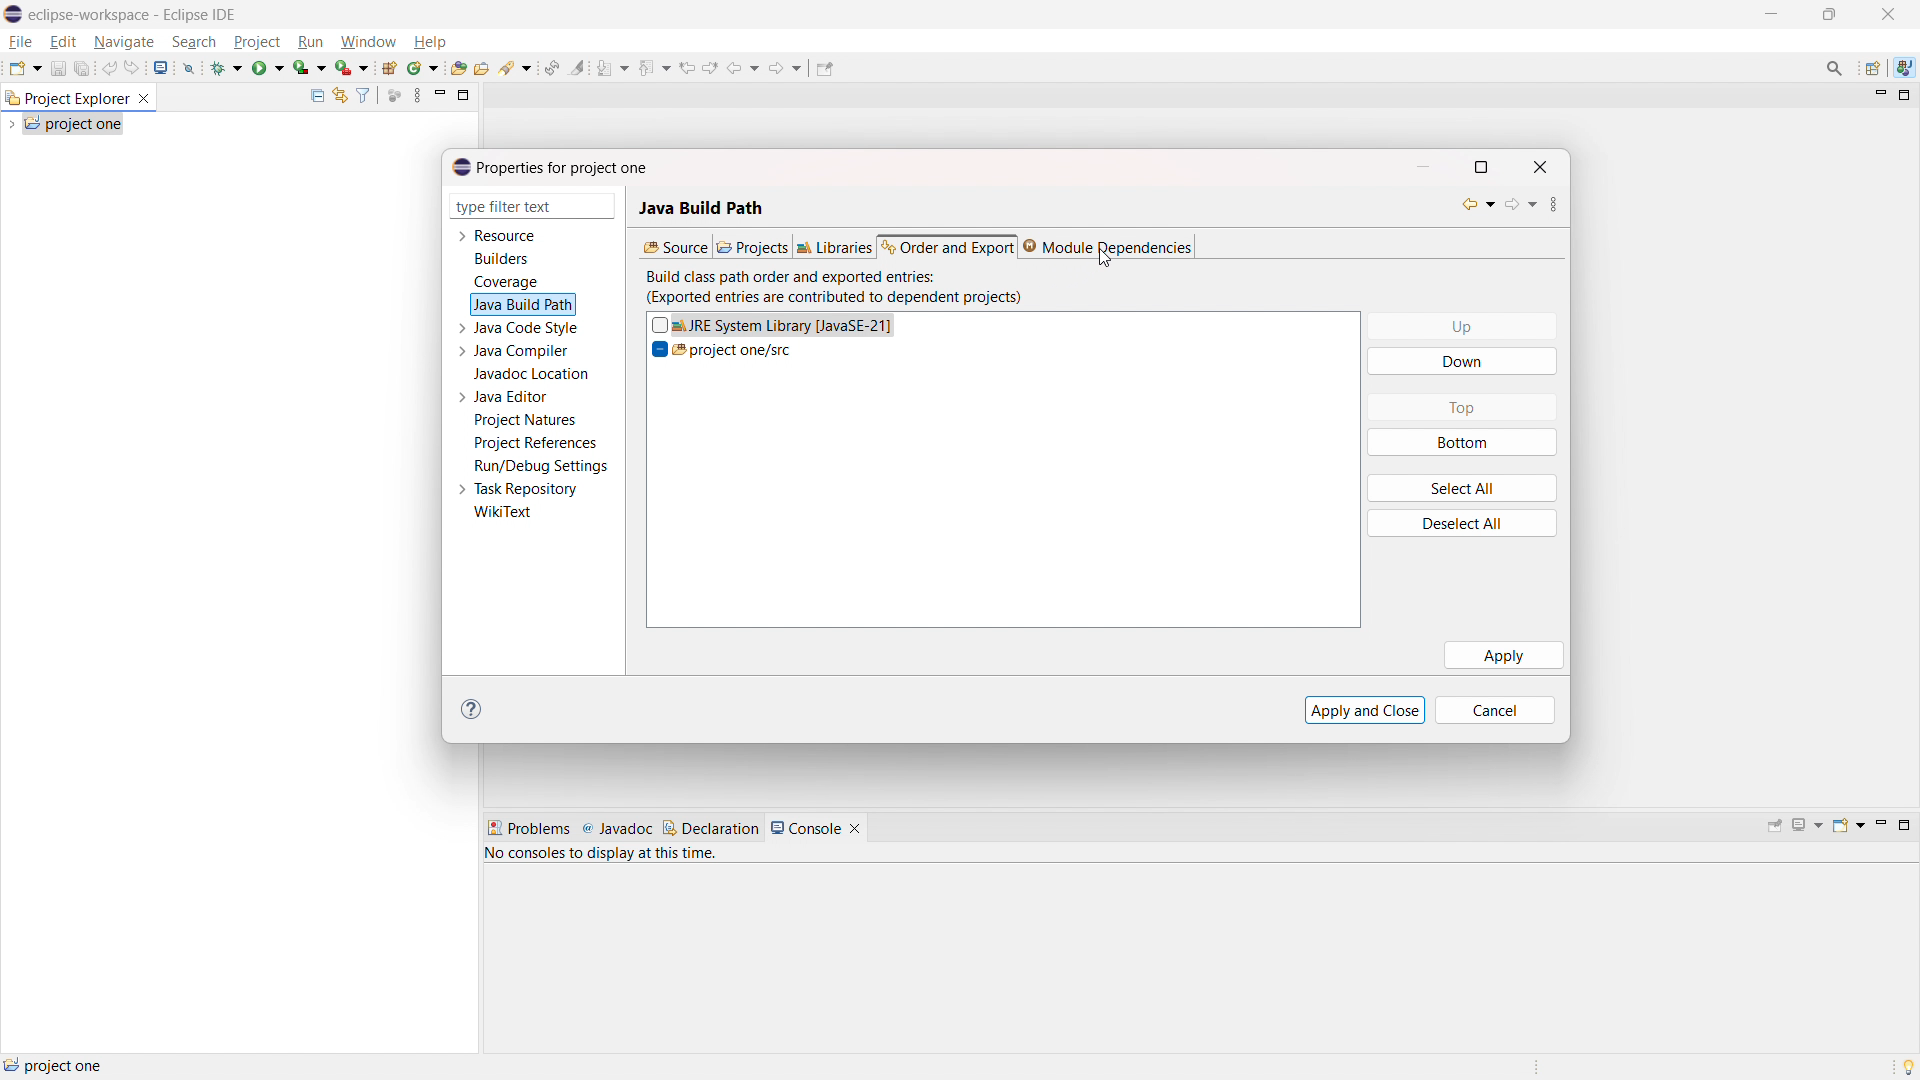 The image size is (1920, 1080). Describe the element at coordinates (1504, 710) in the screenshot. I see `cancel` at that location.